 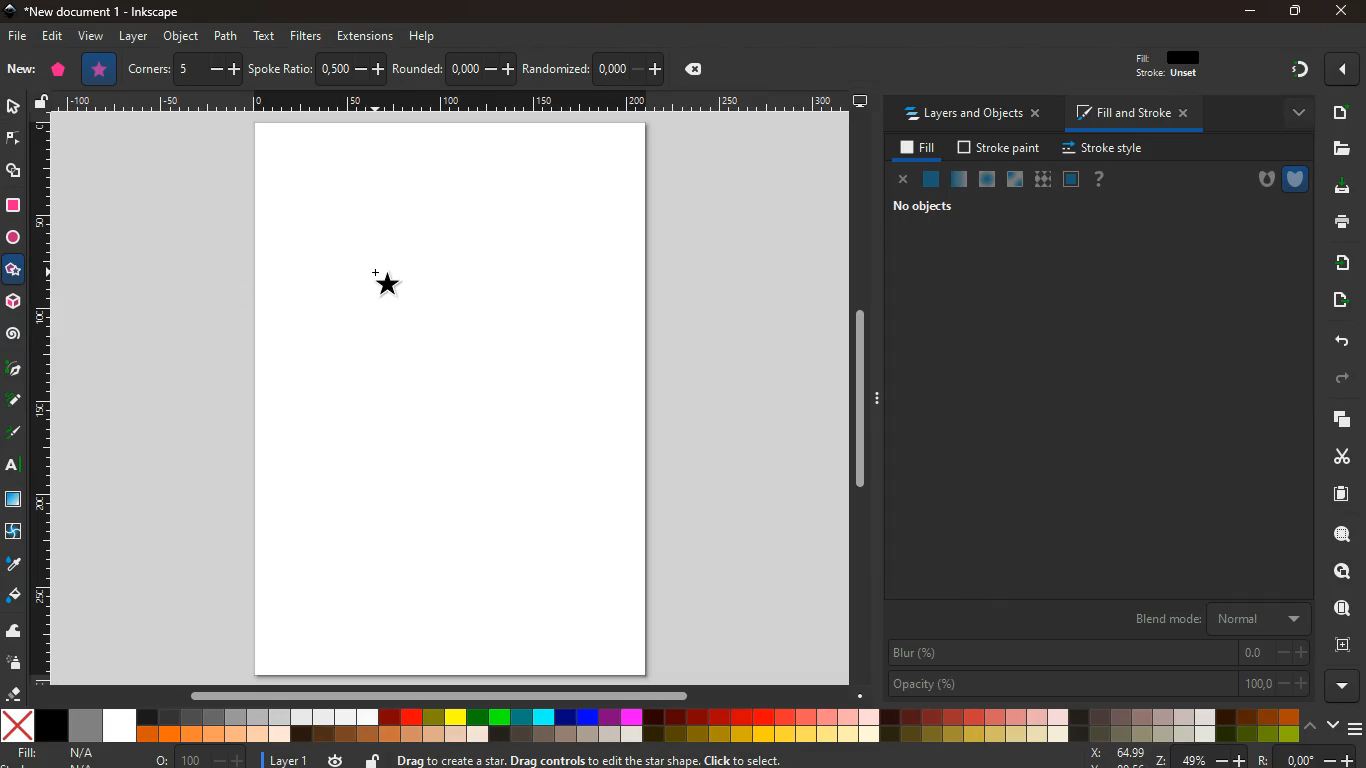 I want to click on erase, so click(x=14, y=692).